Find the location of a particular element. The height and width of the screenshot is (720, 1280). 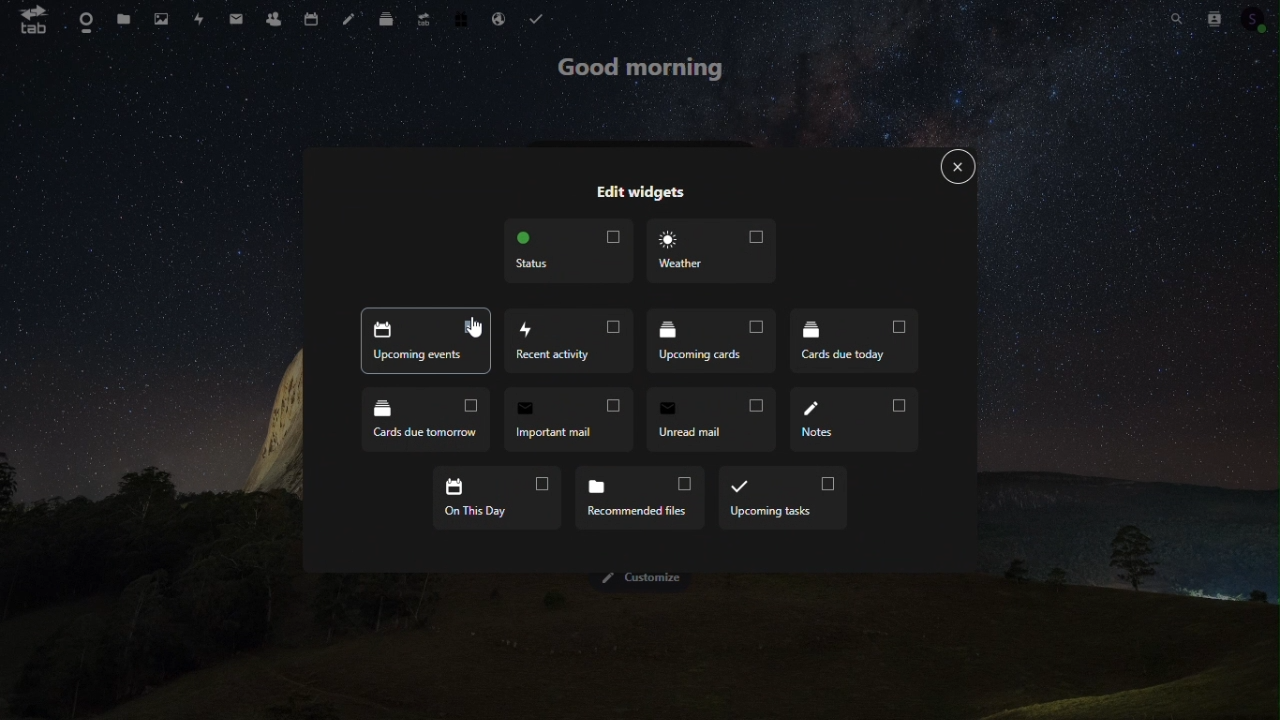

customize is located at coordinates (648, 579).